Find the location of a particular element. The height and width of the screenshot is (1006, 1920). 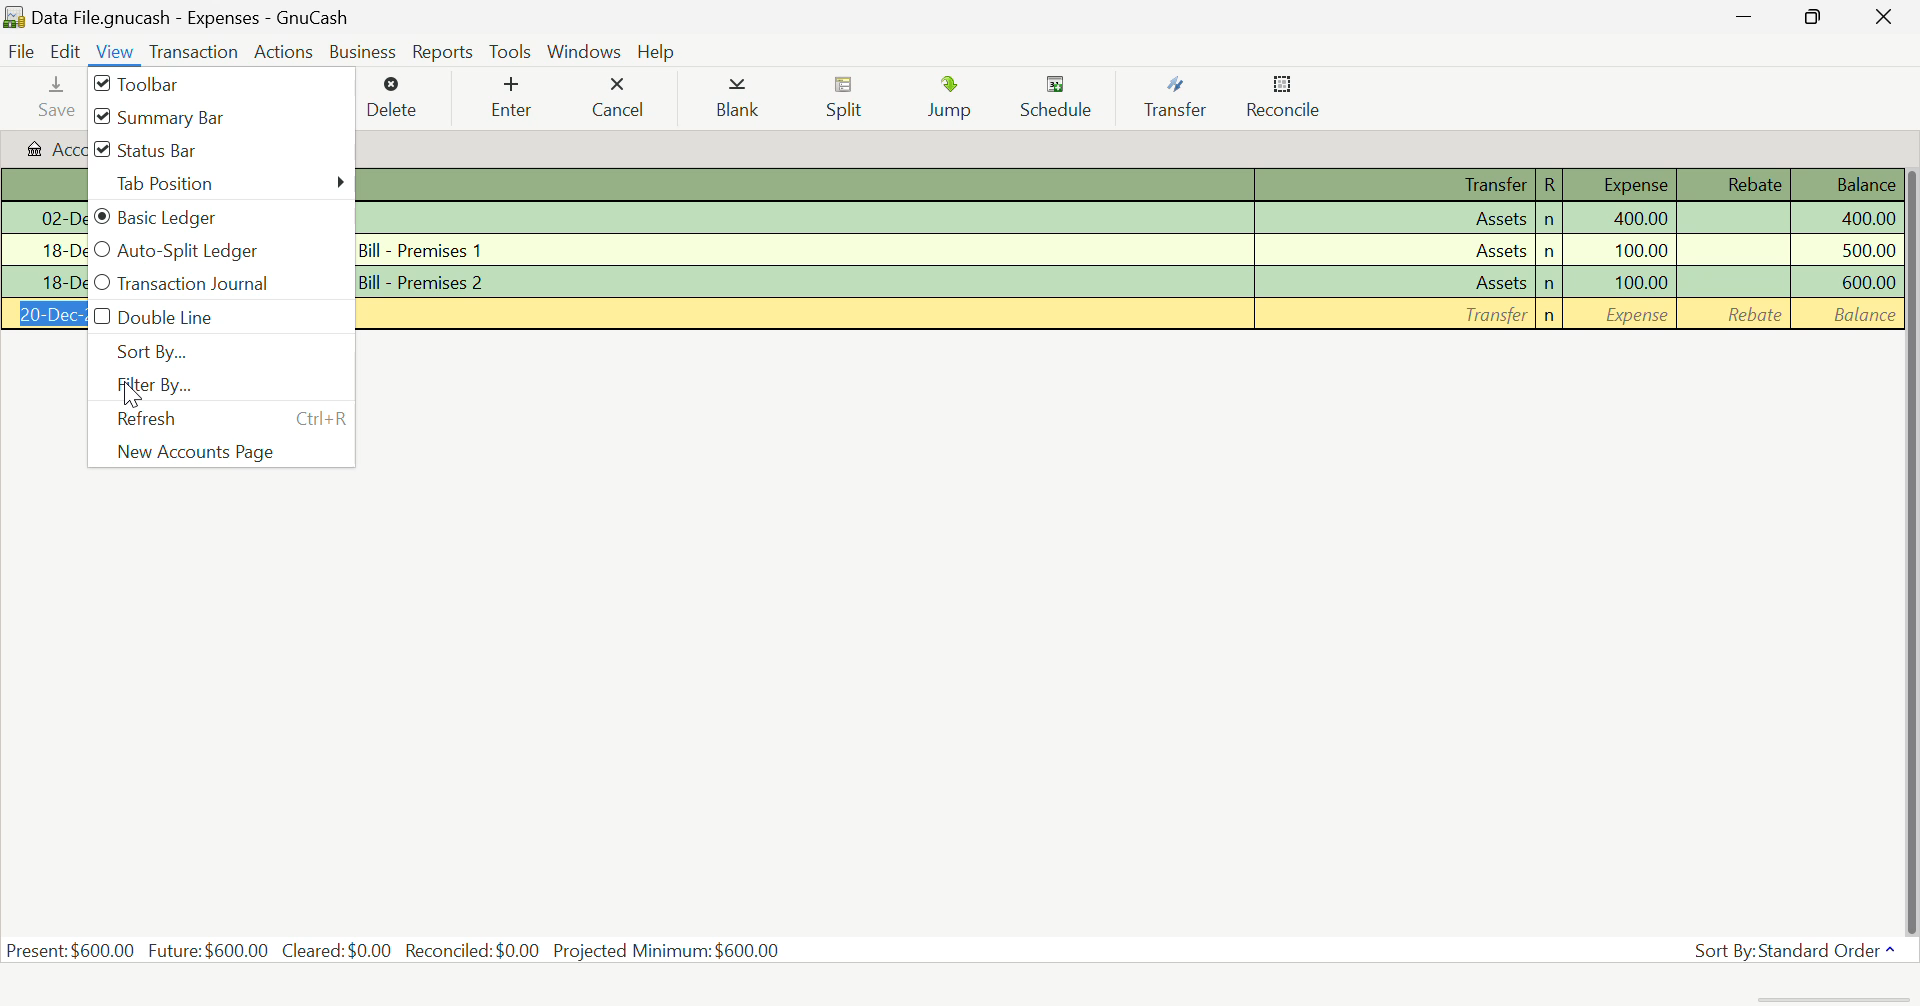

Amount is located at coordinates (1844, 219).